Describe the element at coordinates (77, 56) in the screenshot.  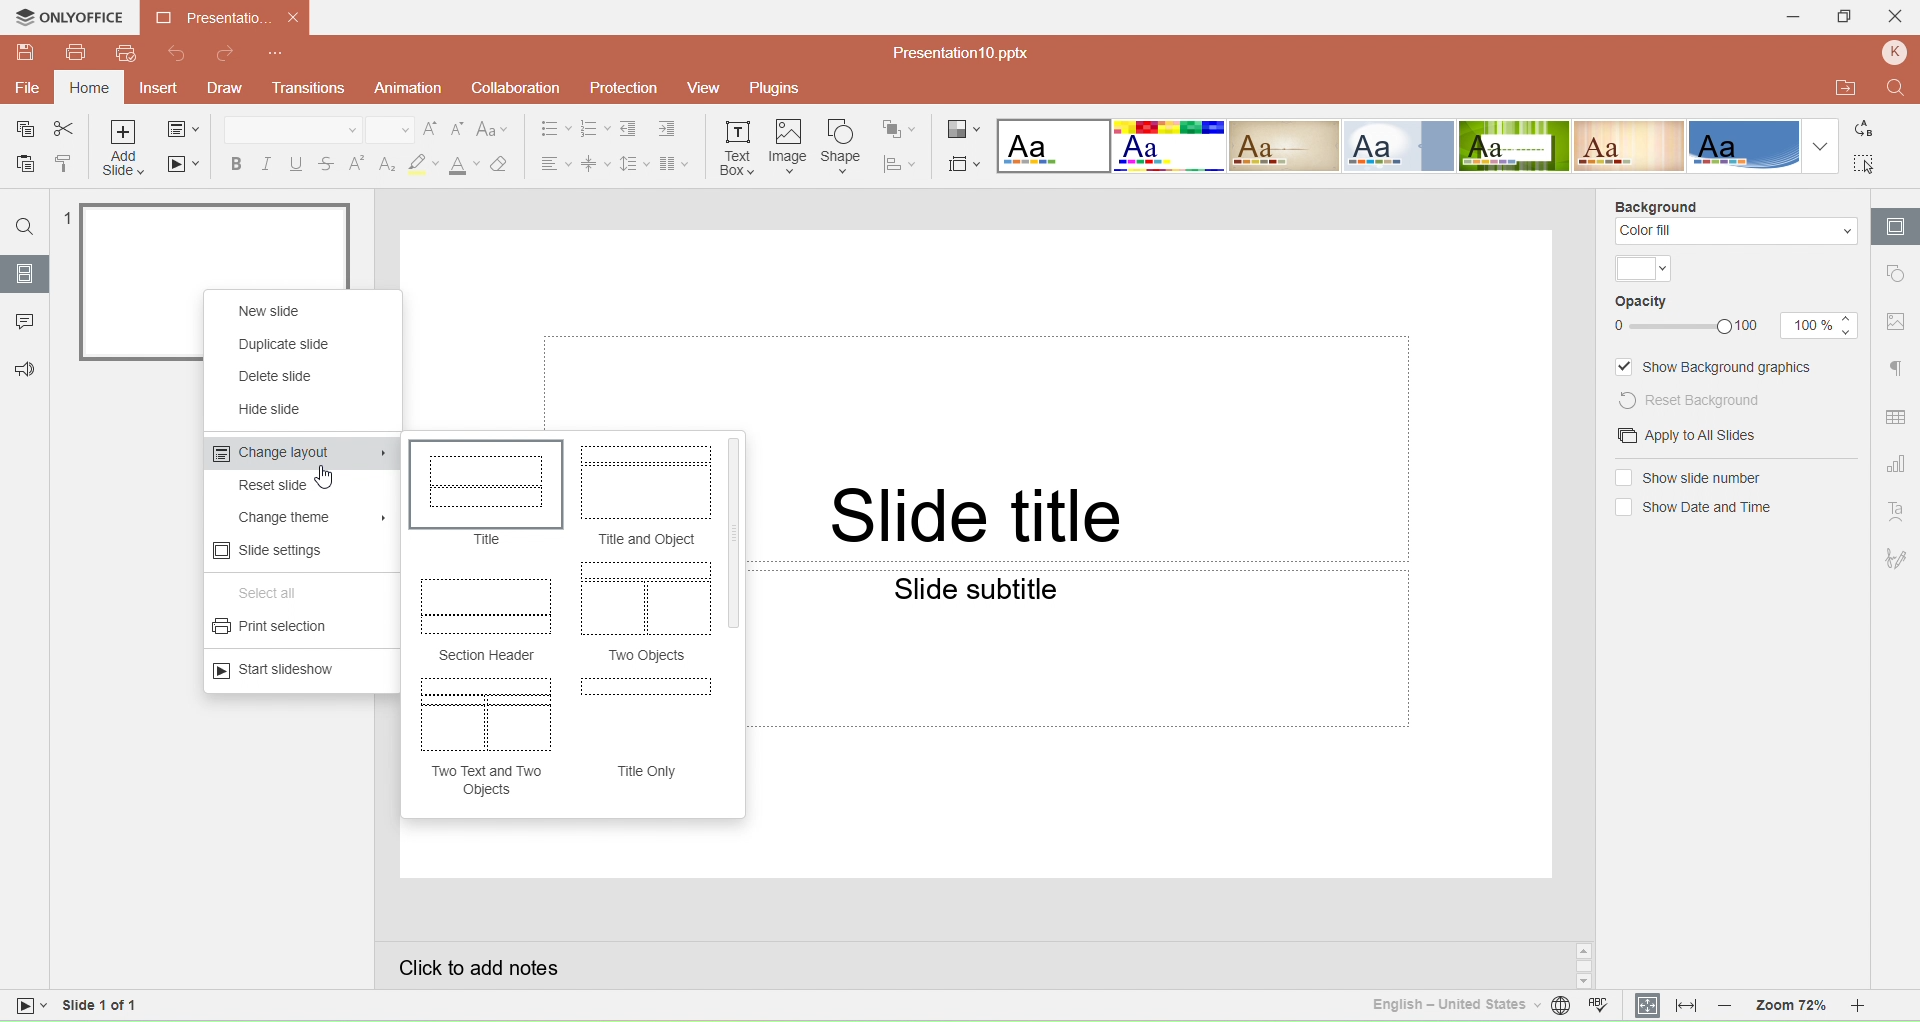
I see `Print file` at that location.